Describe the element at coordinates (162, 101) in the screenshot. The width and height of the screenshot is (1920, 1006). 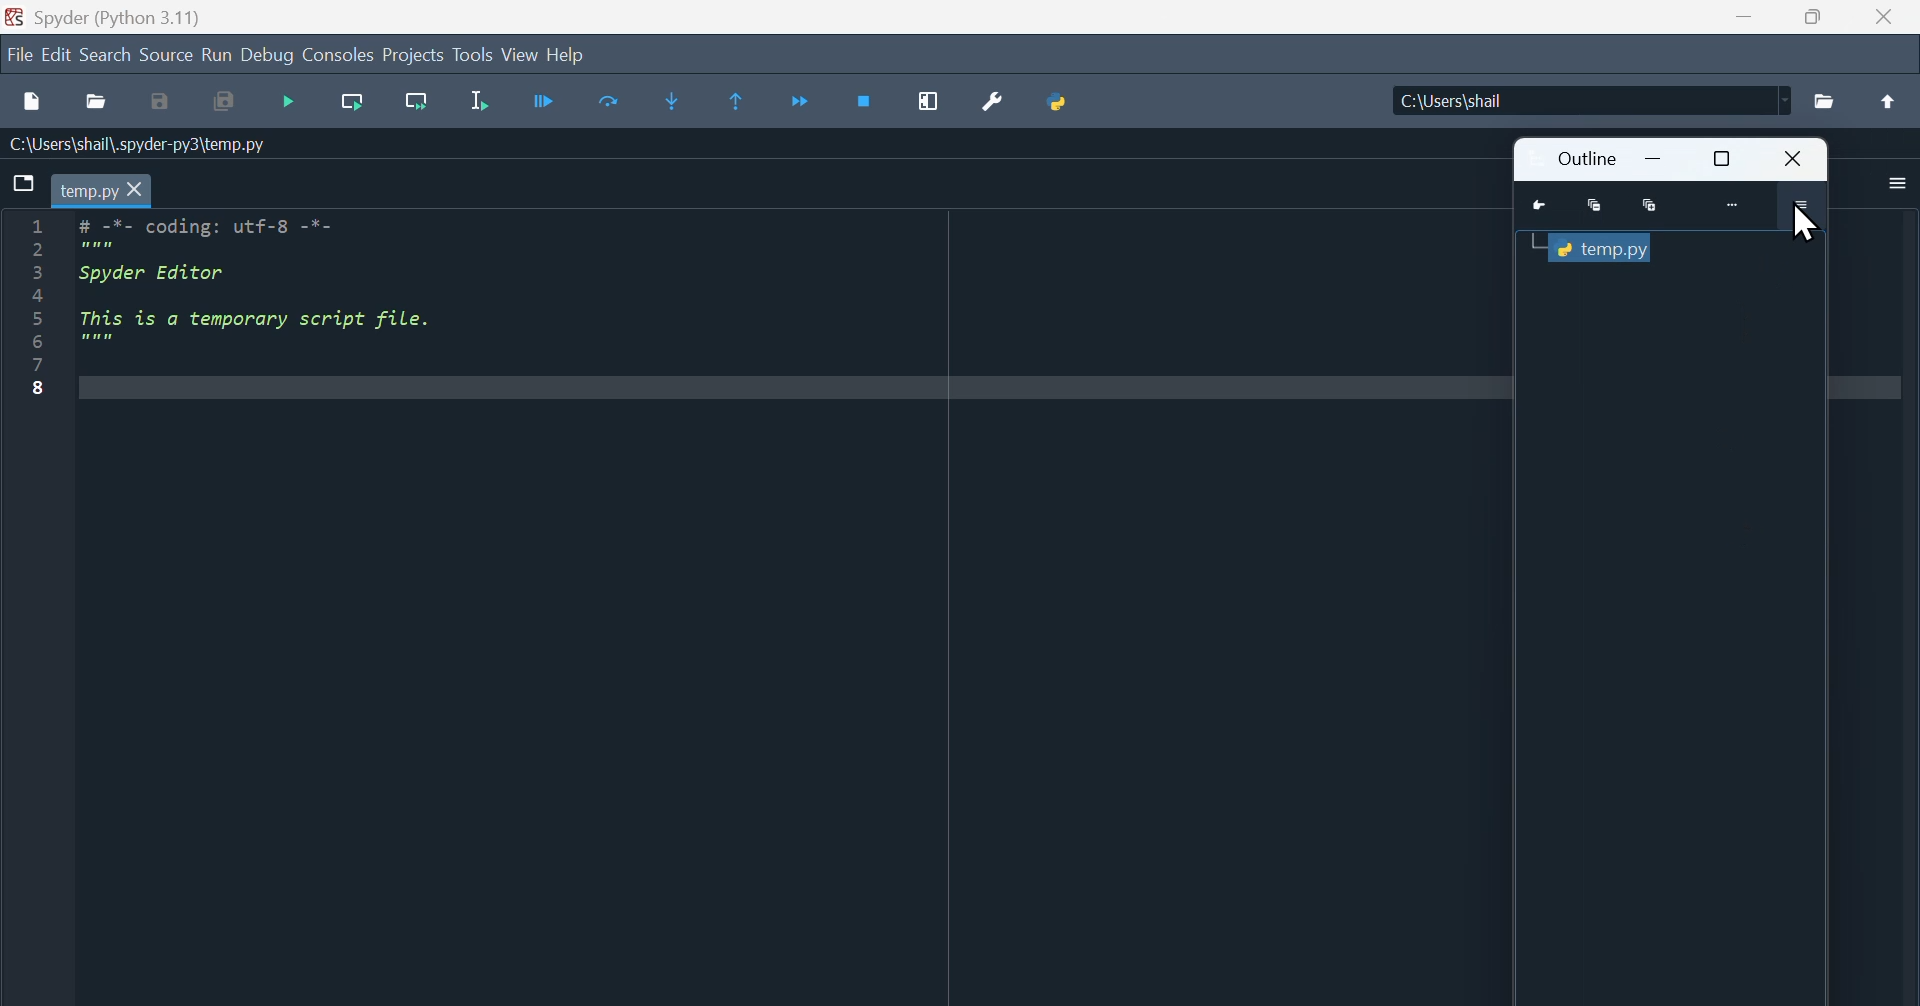
I see `save` at that location.